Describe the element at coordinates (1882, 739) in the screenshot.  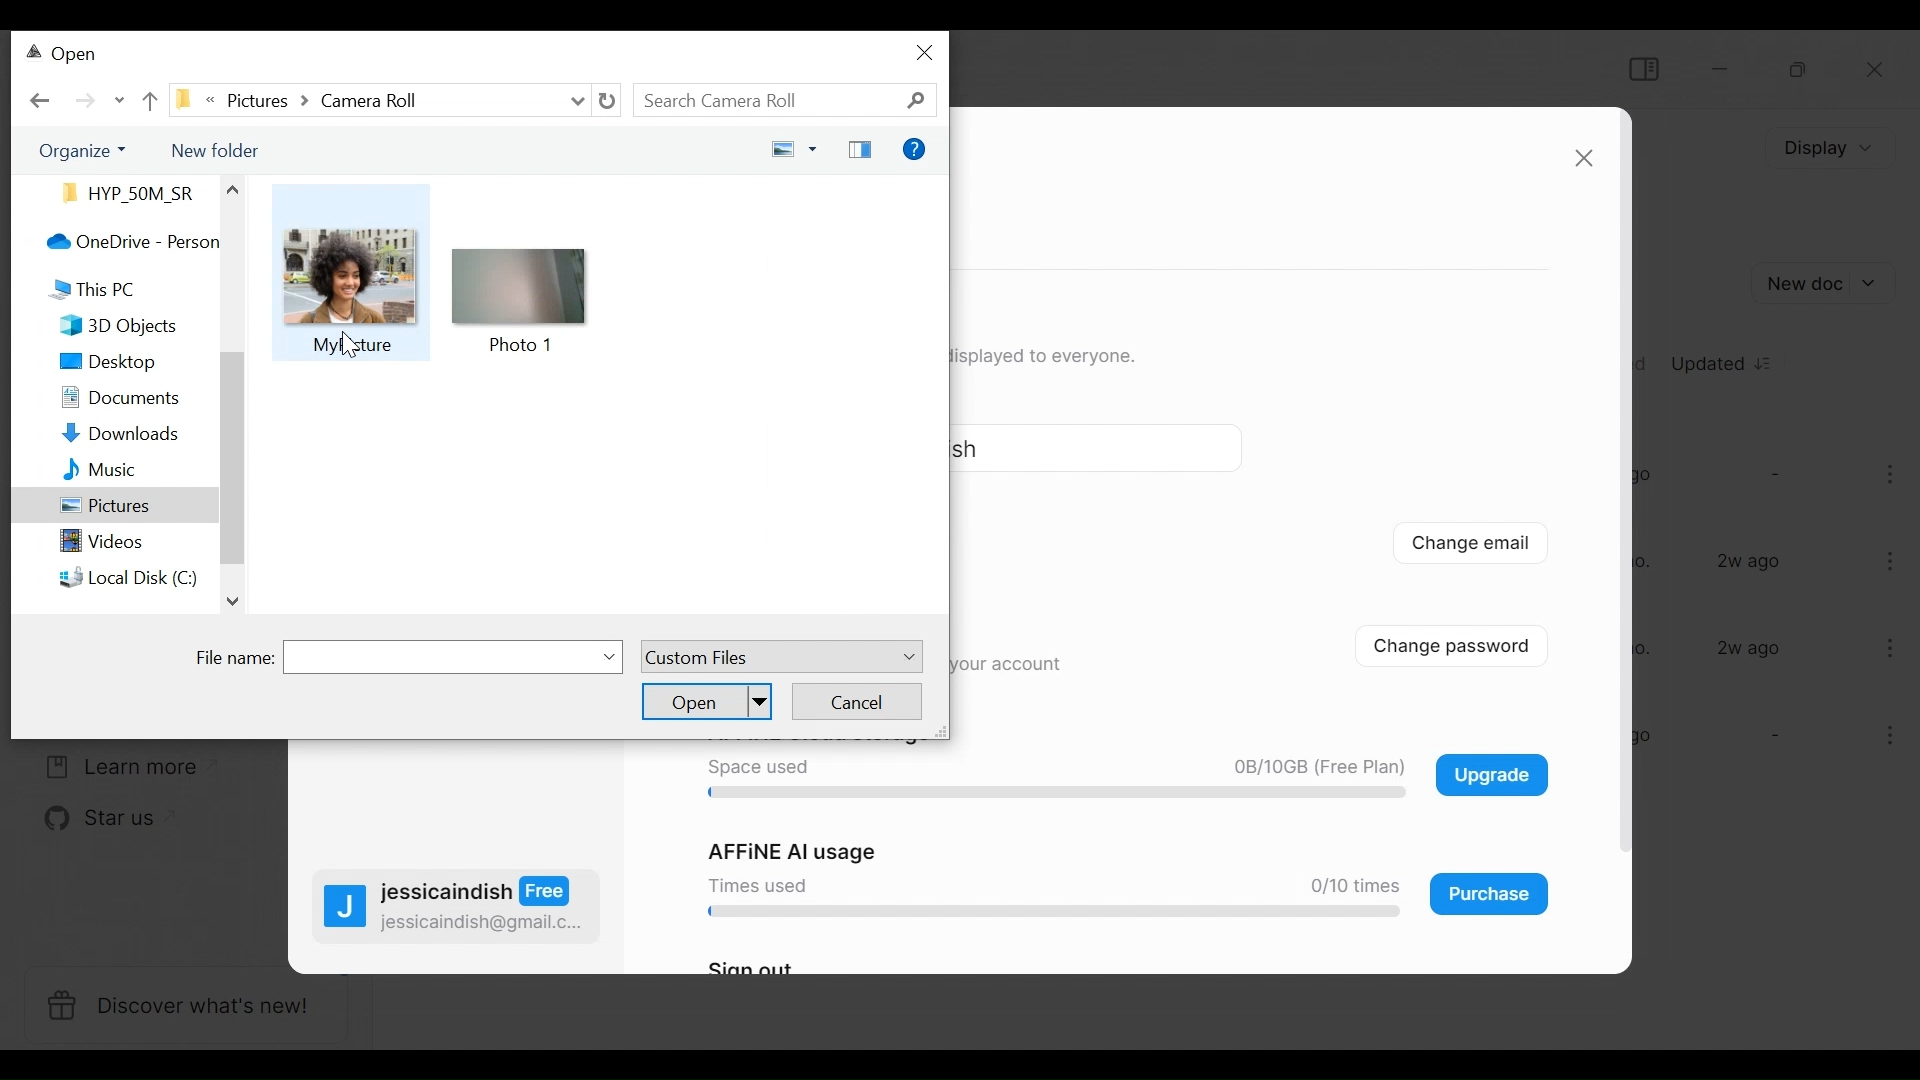
I see `more options` at that location.